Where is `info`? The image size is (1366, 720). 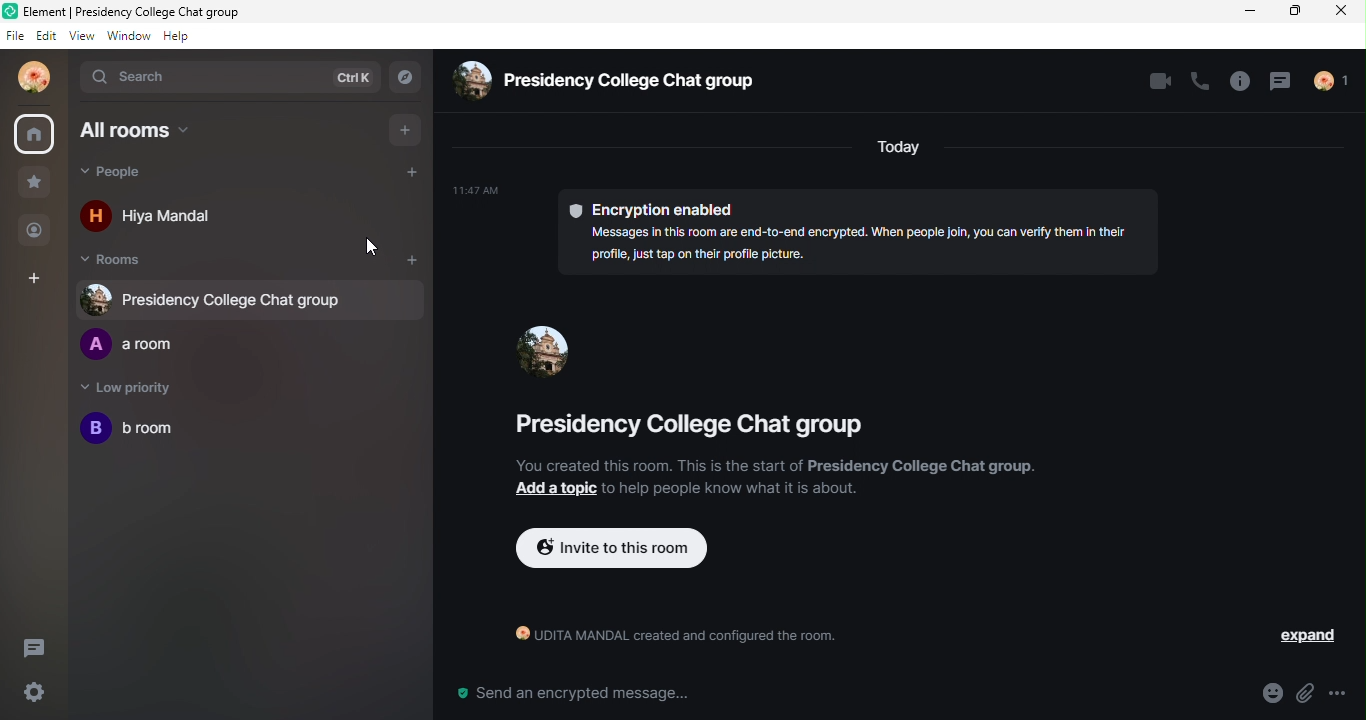 info is located at coordinates (1234, 82).